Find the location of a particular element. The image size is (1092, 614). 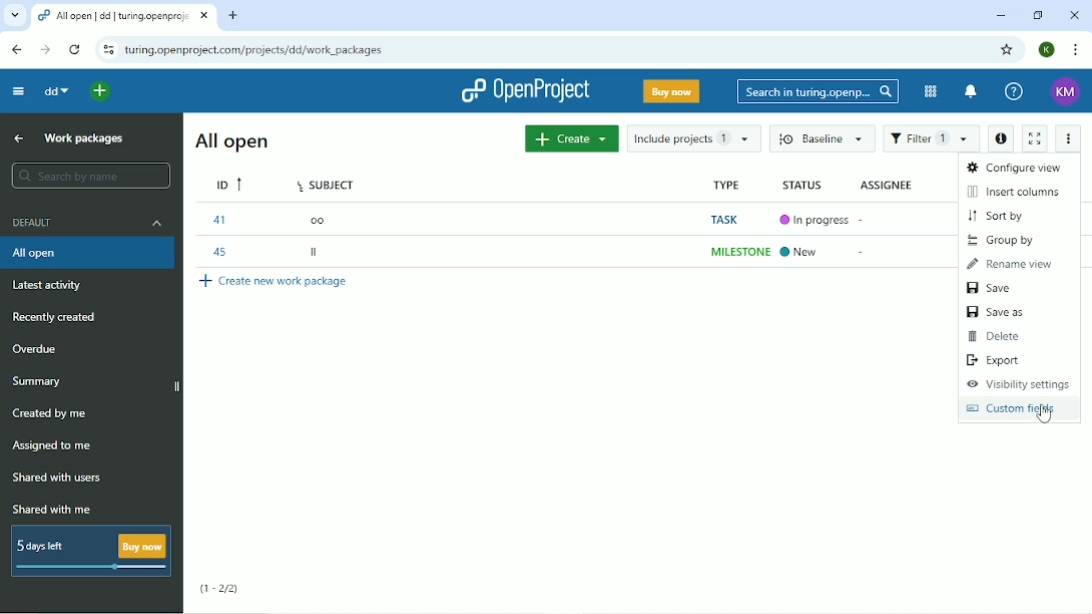

Filter is located at coordinates (931, 139).